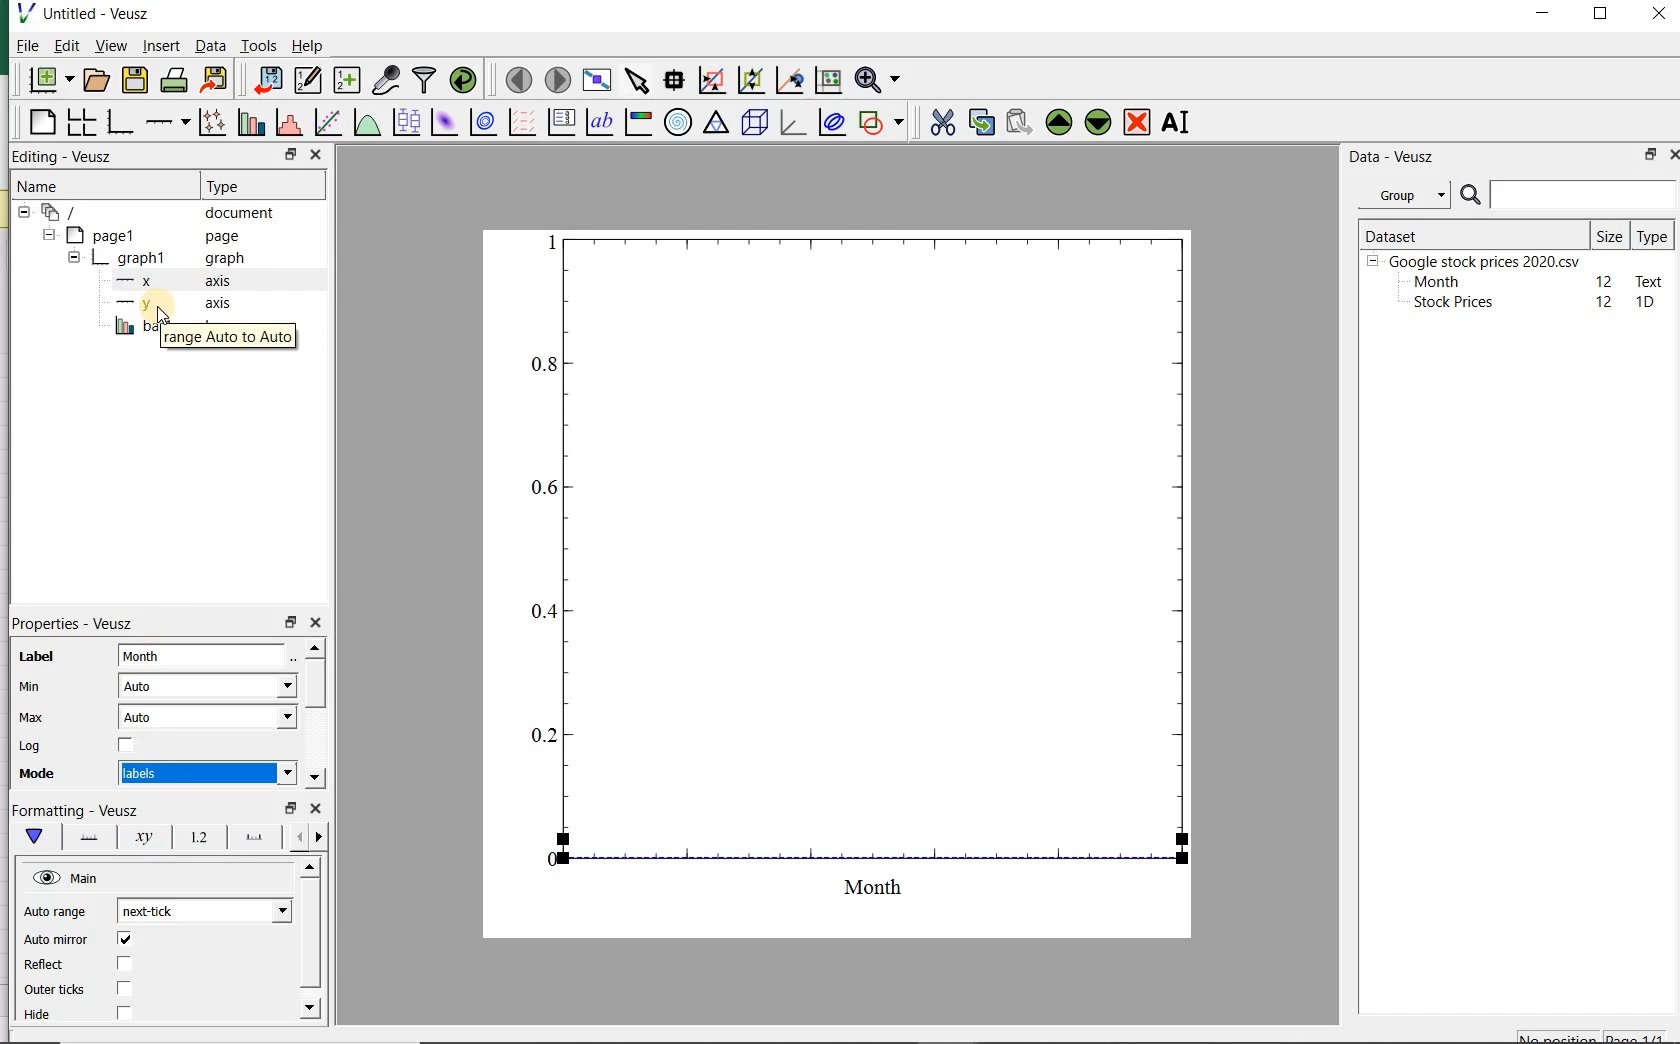 This screenshot has height=1044, width=1680. I want to click on close, so click(315, 810).